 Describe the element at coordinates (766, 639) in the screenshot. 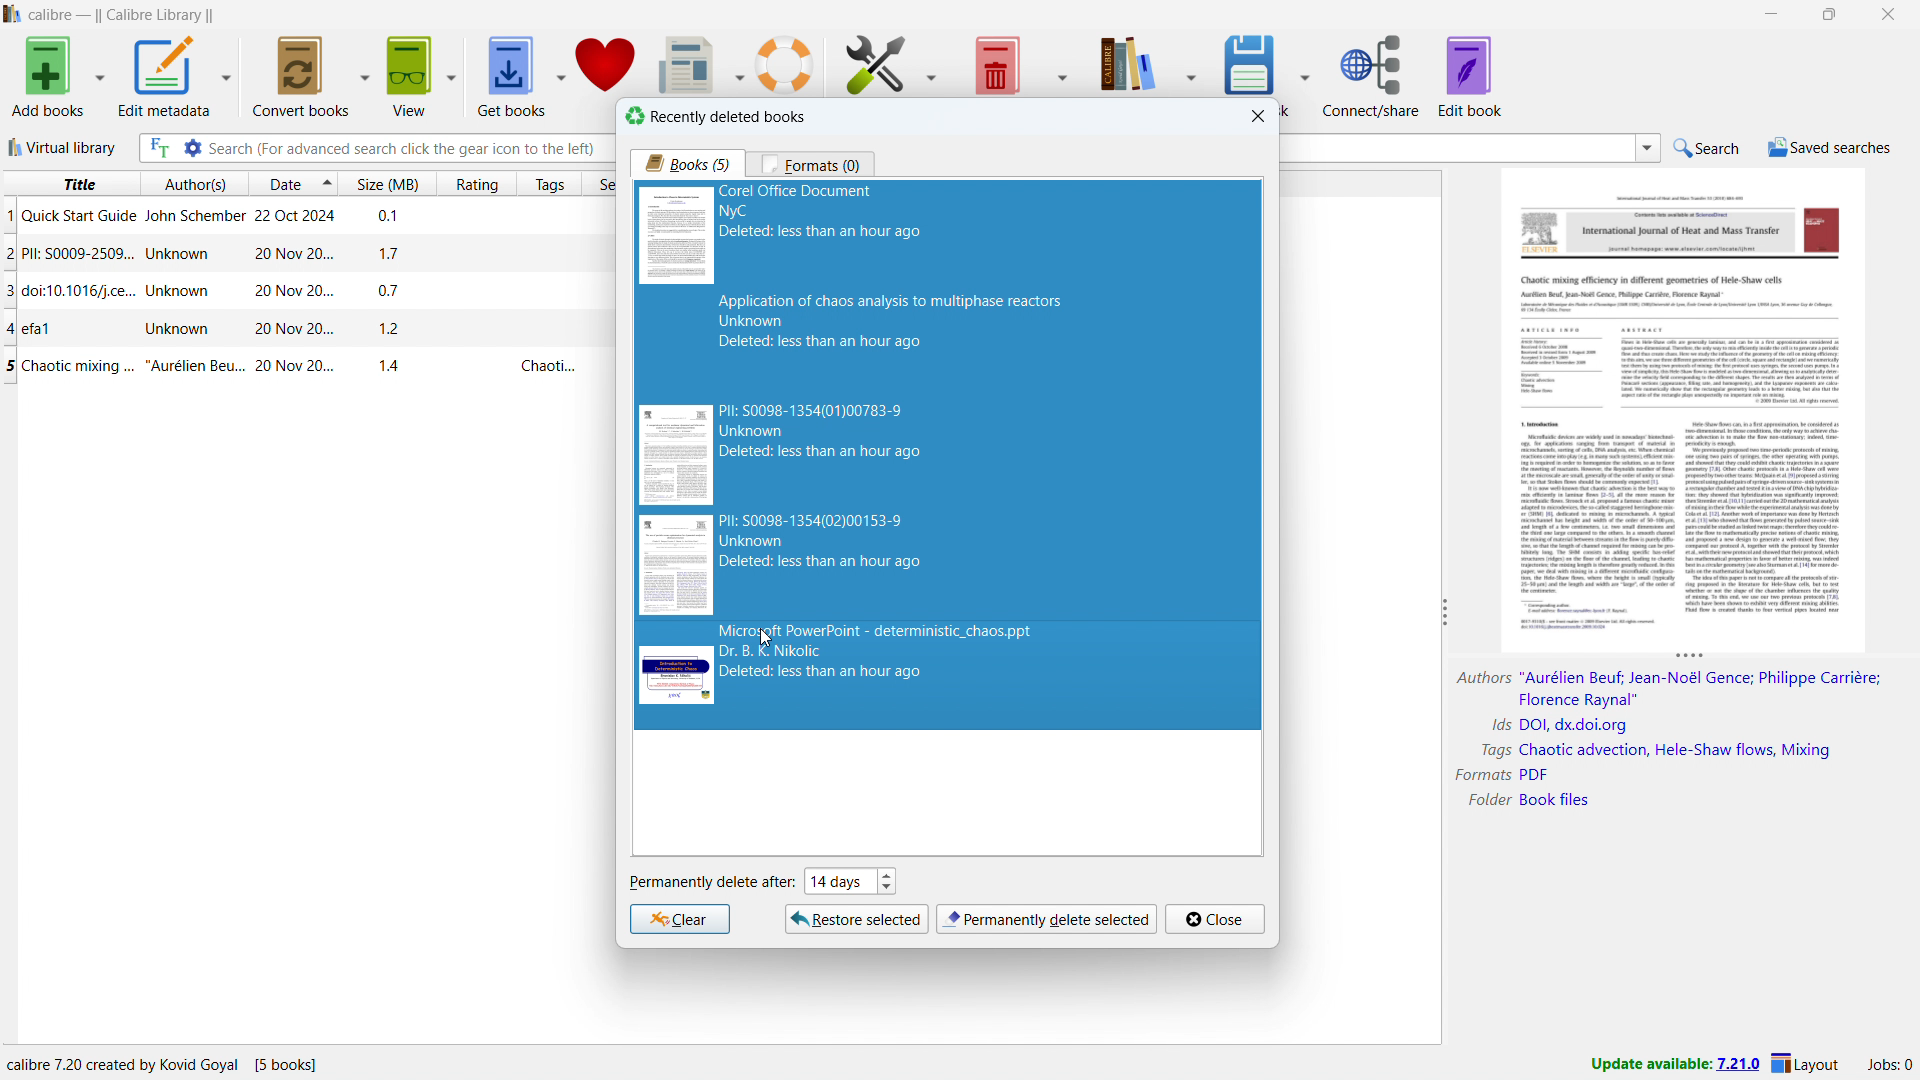

I see `cursor` at that location.